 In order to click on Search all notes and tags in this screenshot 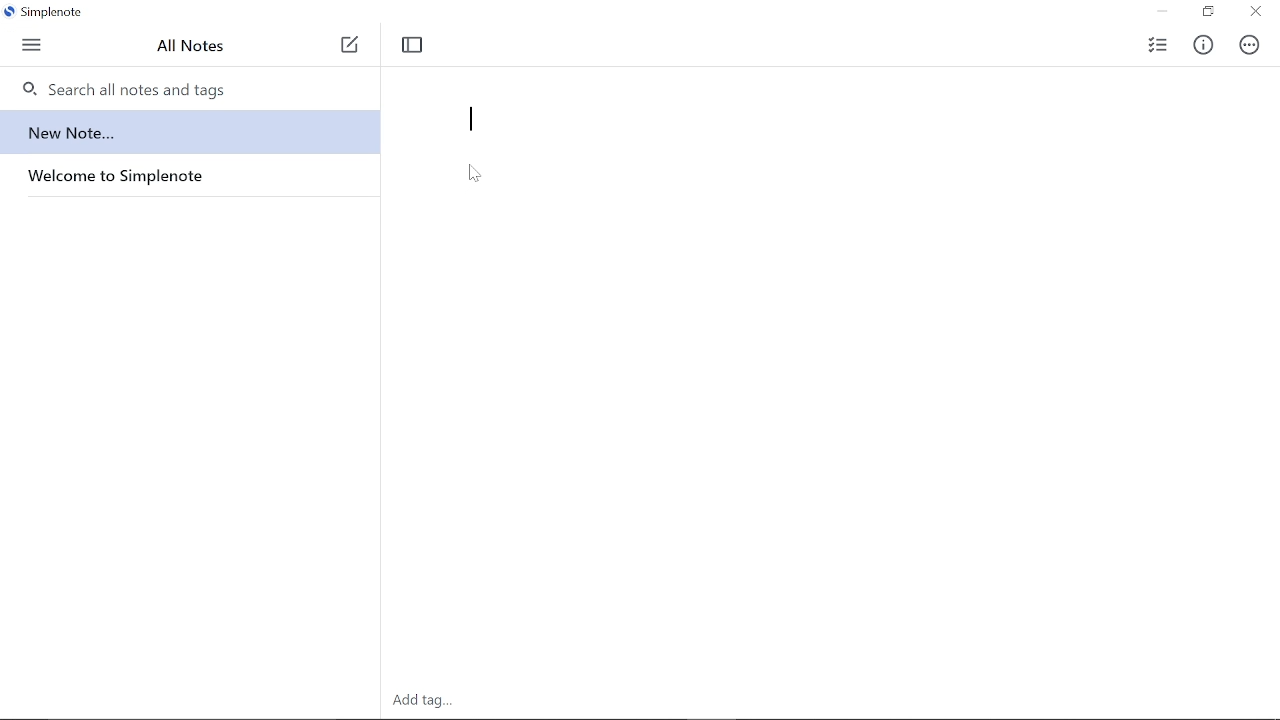, I will do `click(173, 88)`.